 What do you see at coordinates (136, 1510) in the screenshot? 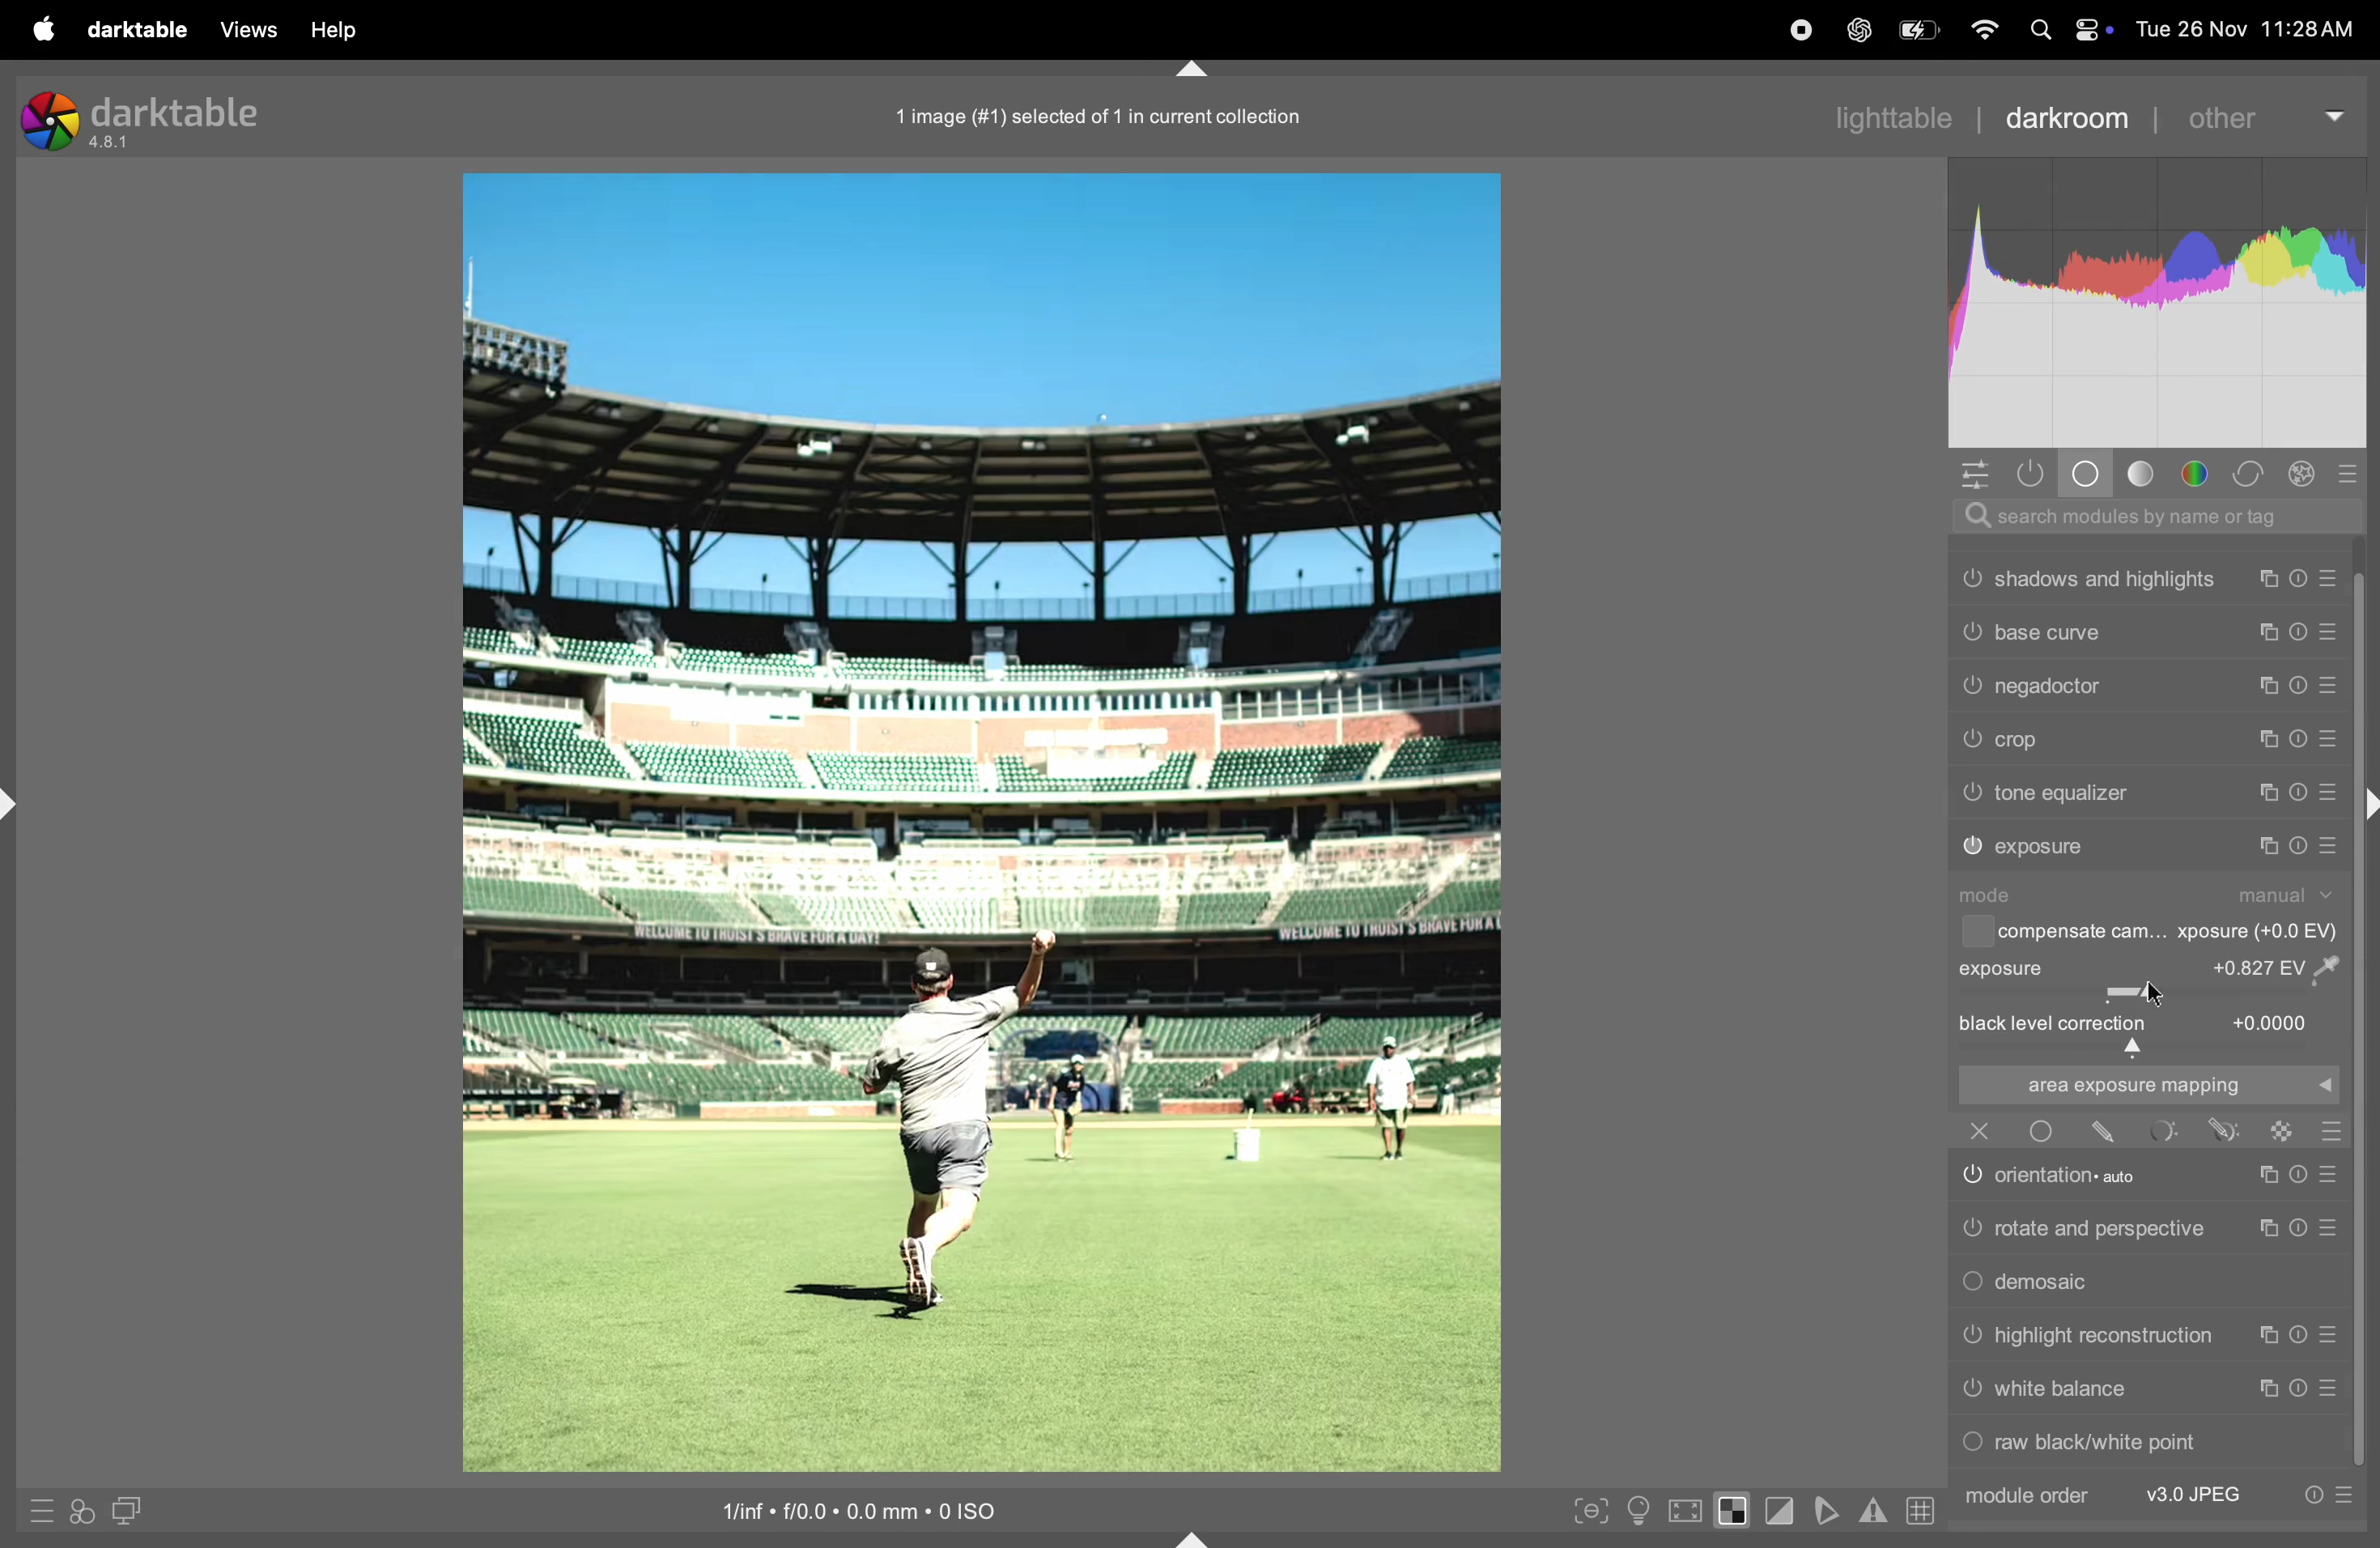
I see `display second dark room` at bounding box center [136, 1510].